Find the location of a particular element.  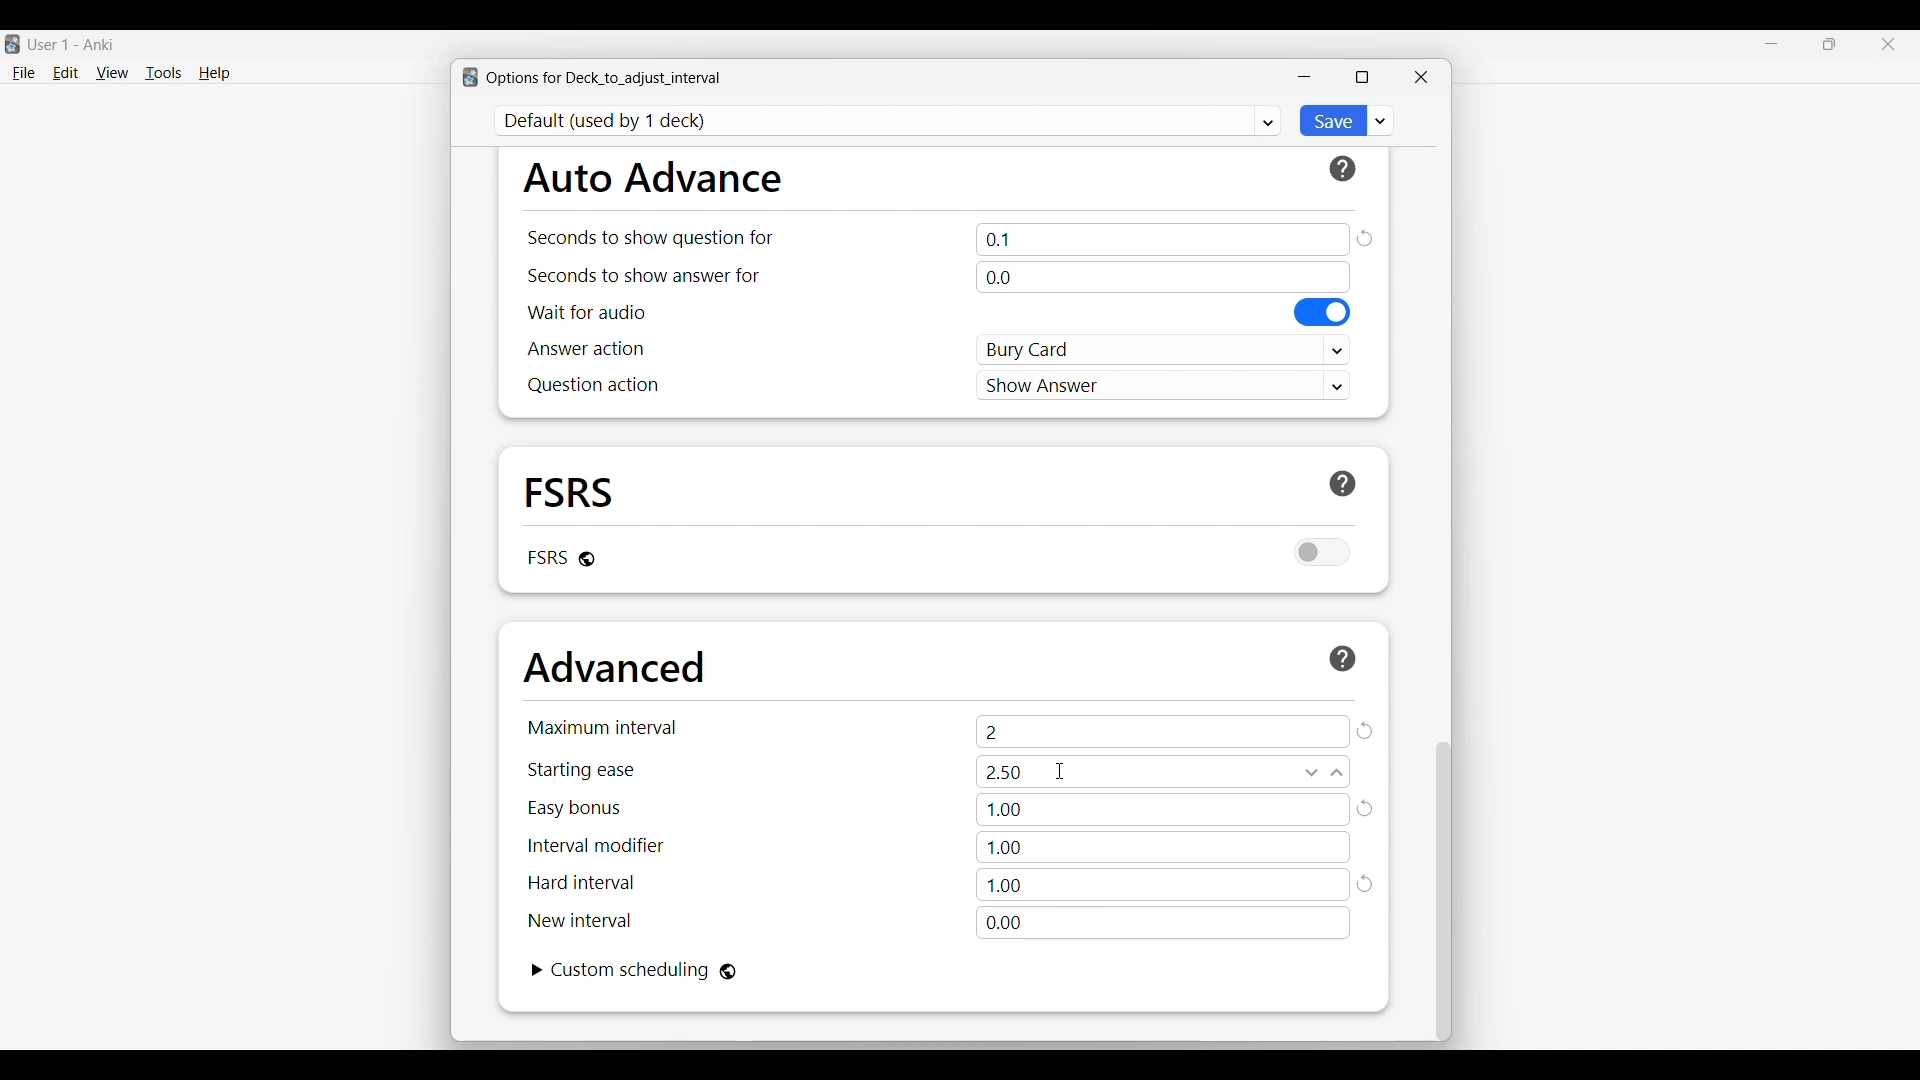

Indicates new interval is located at coordinates (579, 920).